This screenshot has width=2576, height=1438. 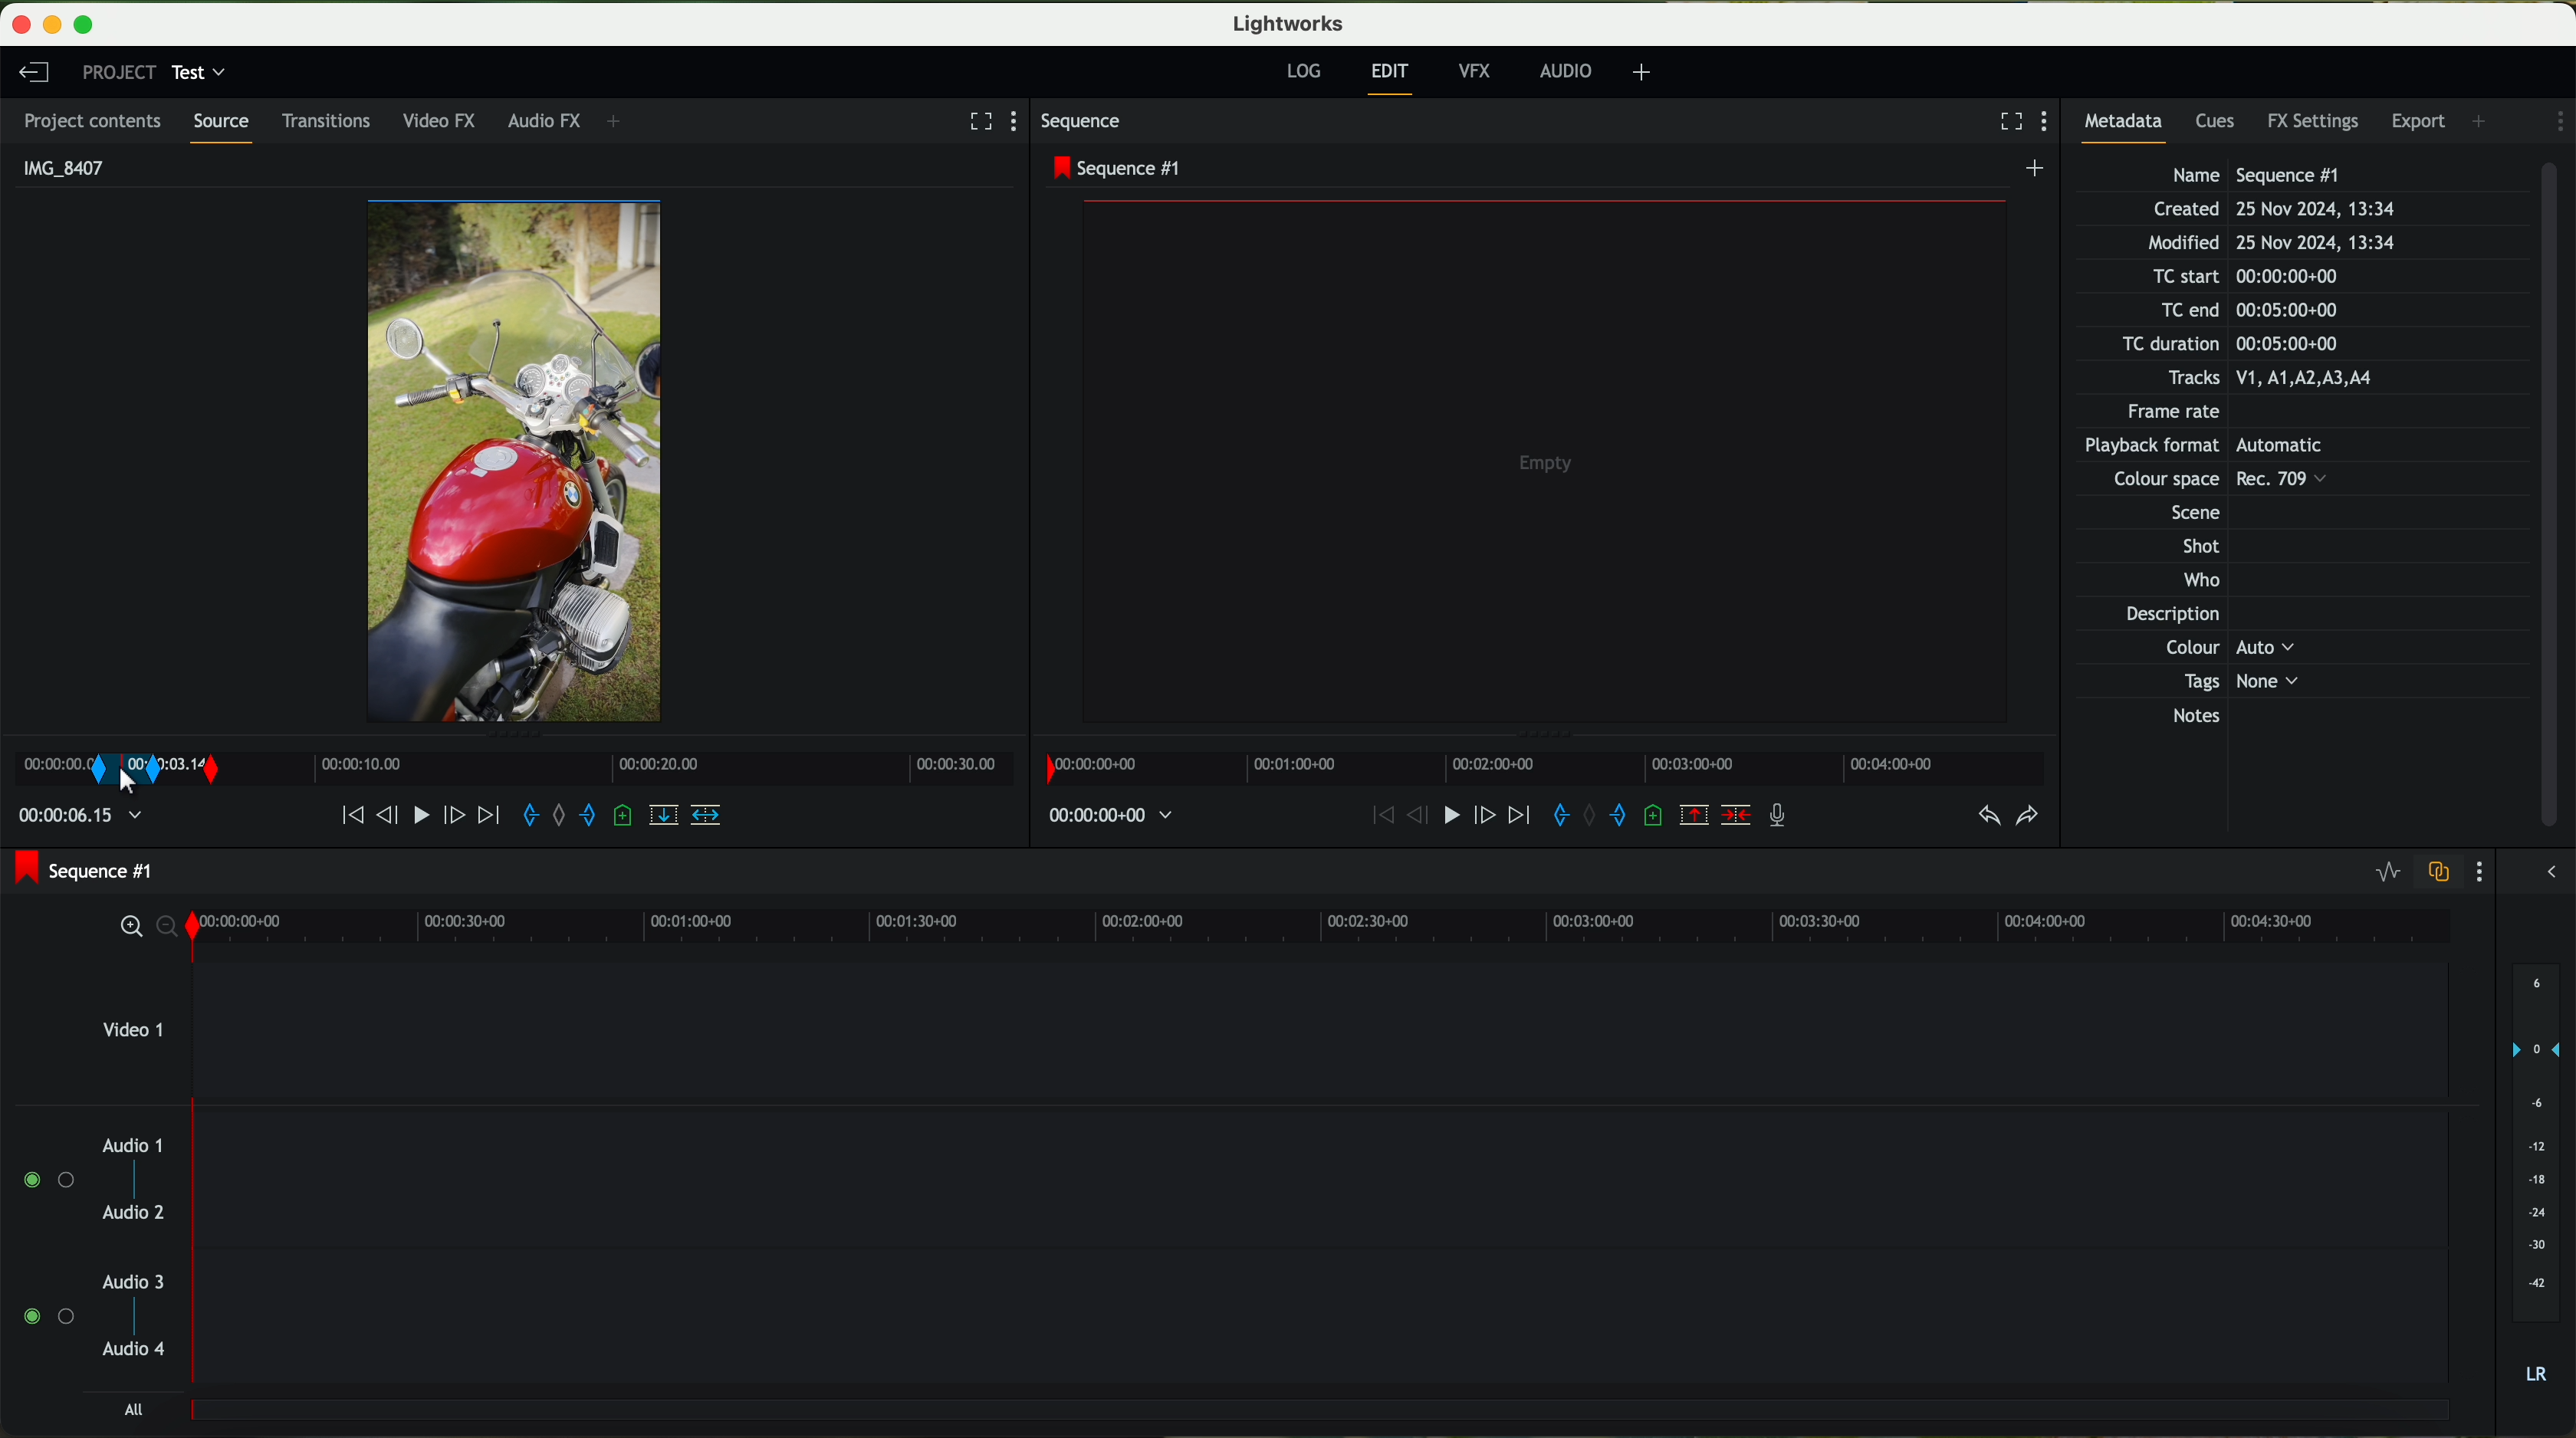 I want to click on +, so click(x=1642, y=75).